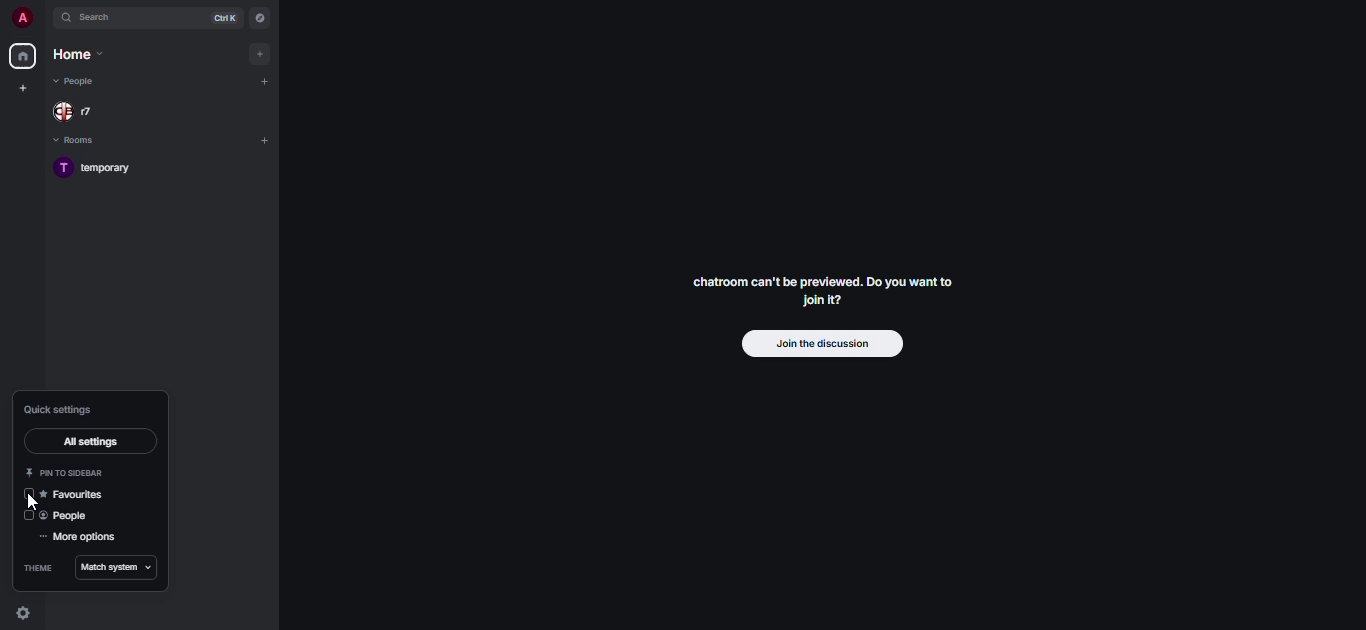 The image size is (1366, 630). Describe the element at coordinates (102, 168) in the screenshot. I see `temporary` at that location.